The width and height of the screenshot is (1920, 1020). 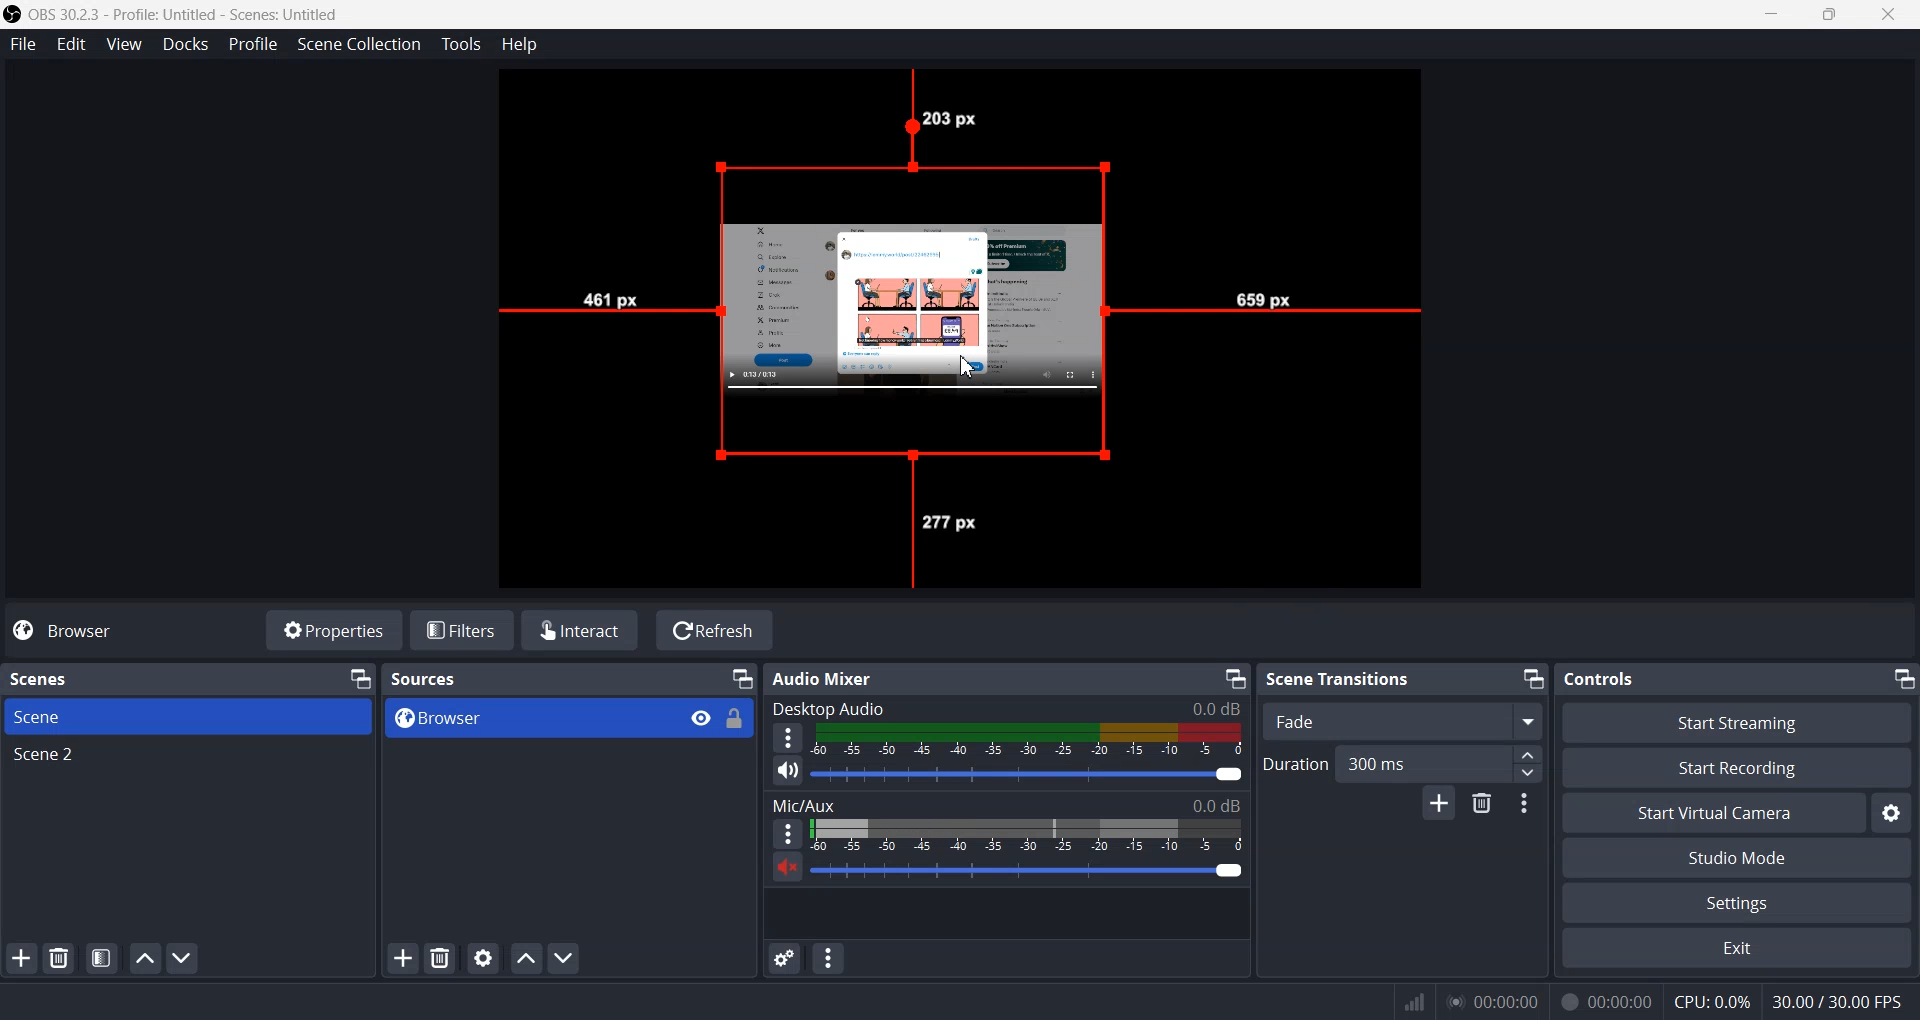 I want to click on View, so click(x=123, y=44).